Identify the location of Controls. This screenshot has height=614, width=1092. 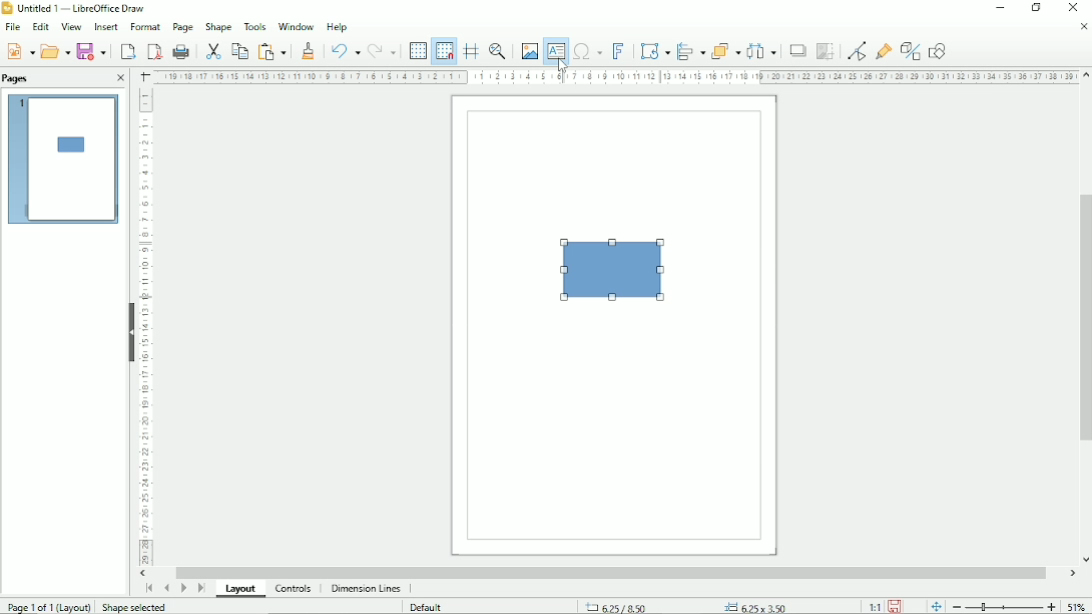
(293, 589).